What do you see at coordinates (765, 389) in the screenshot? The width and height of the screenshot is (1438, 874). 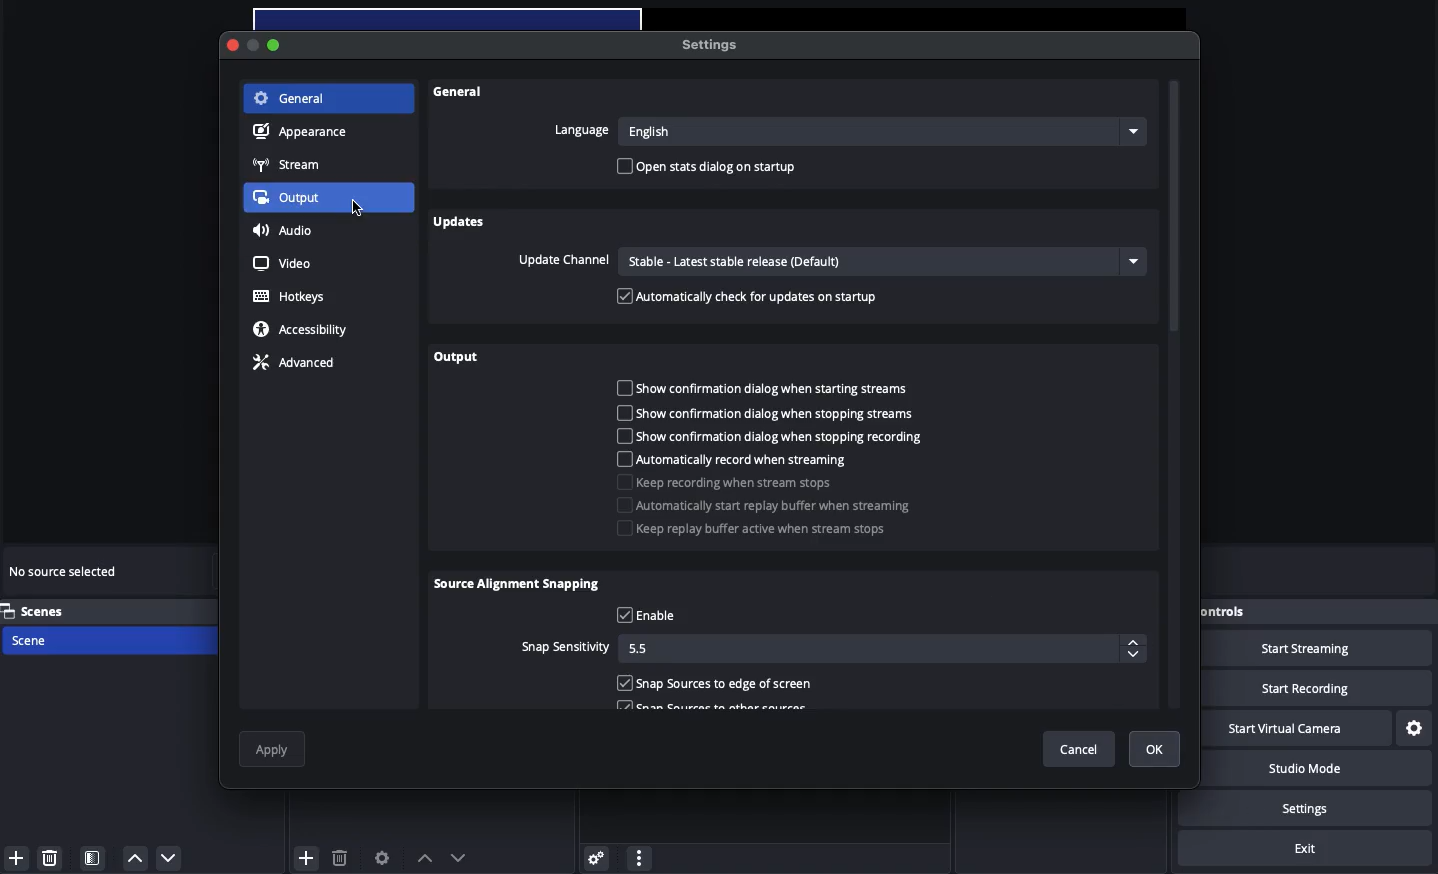 I see `Show confirmation dialog when starting streams` at bounding box center [765, 389].